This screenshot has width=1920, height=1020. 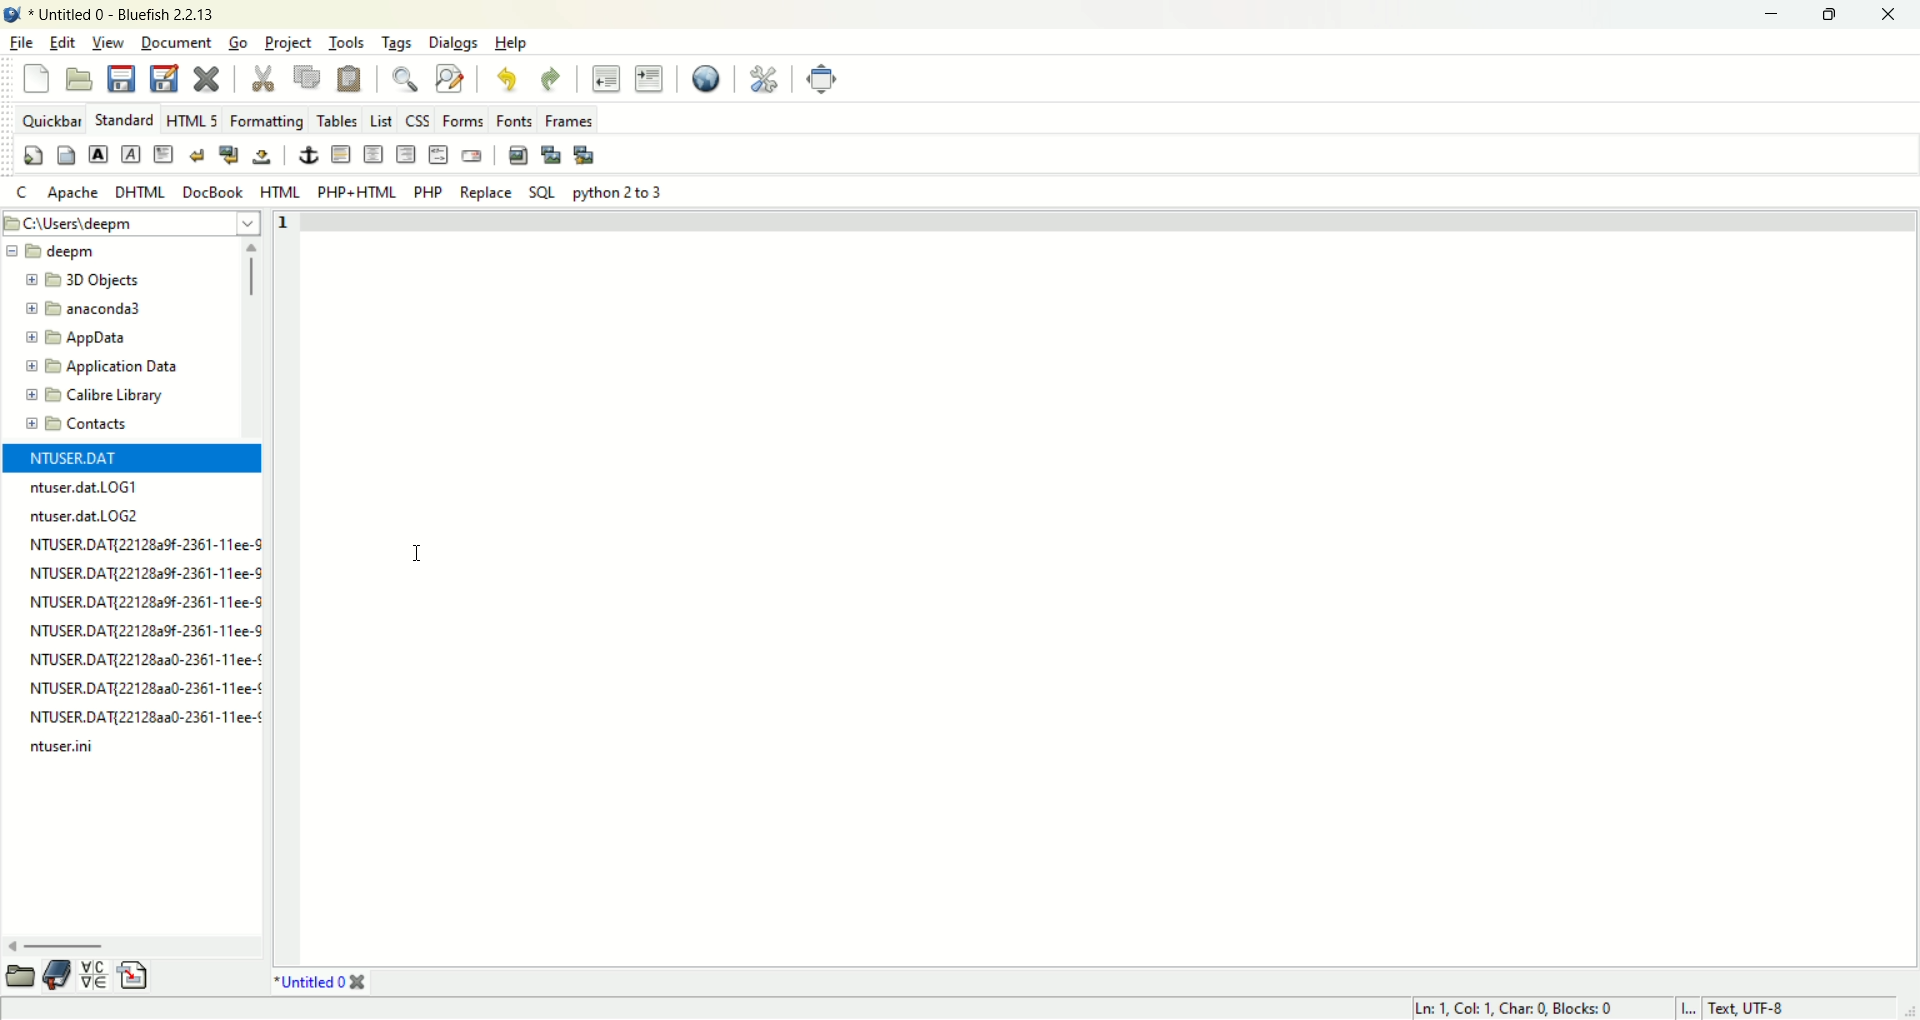 What do you see at coordinates (512, 120) in the screenshot?
I see `Fonts` at bounding box center [512, 120].